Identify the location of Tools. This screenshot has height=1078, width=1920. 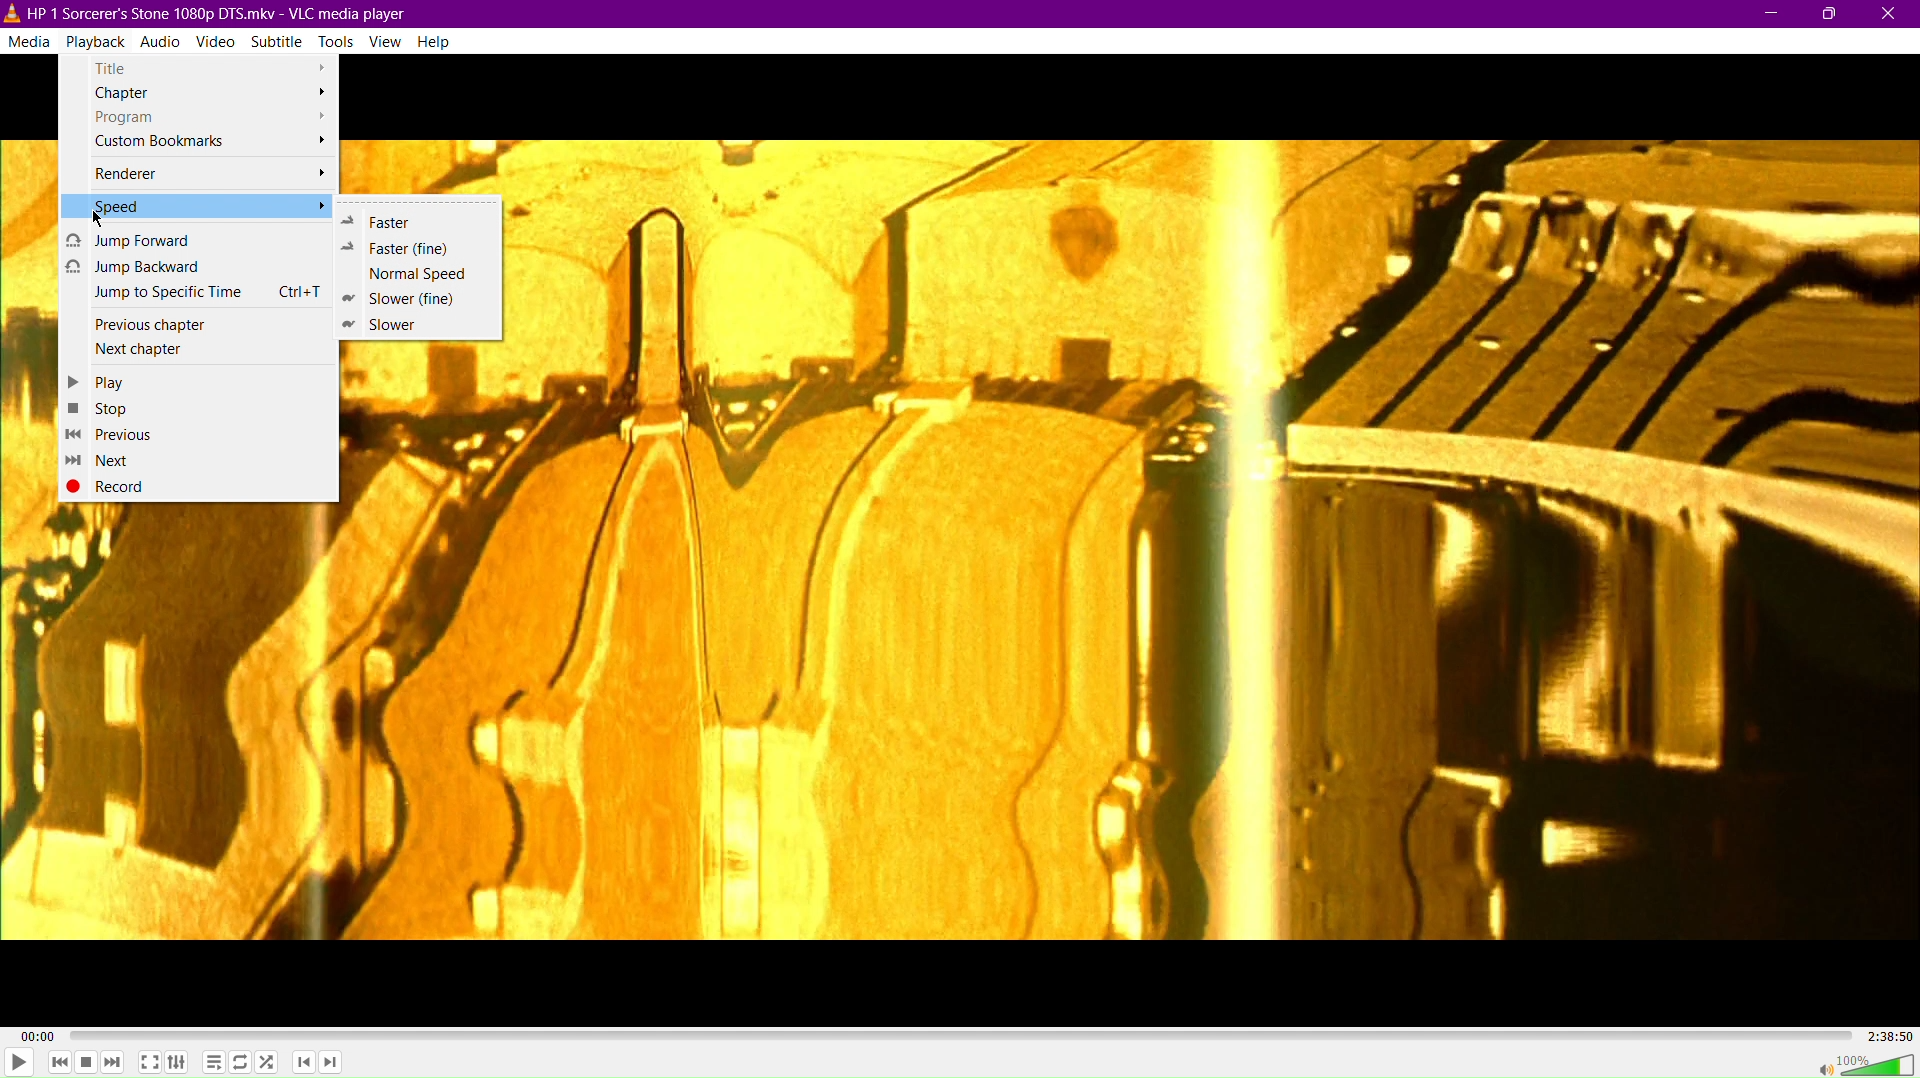
(336, 40).